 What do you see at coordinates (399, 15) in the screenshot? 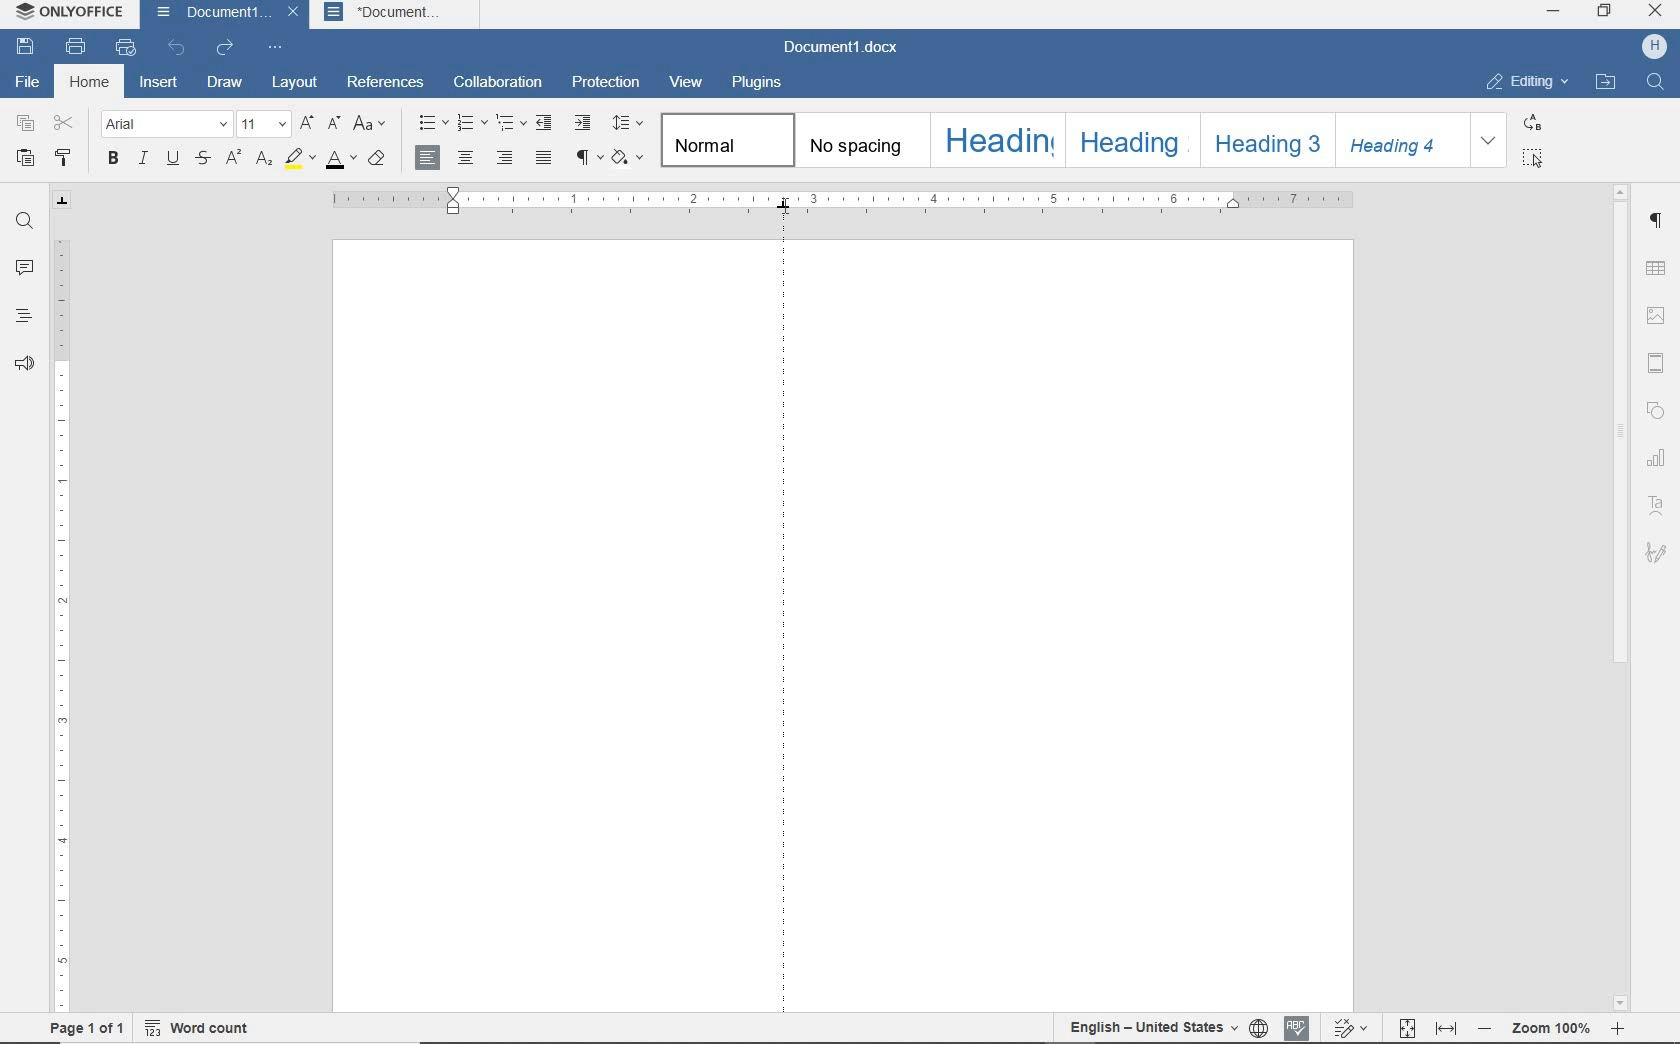
I see `document..` at bounding box center [399, 15].